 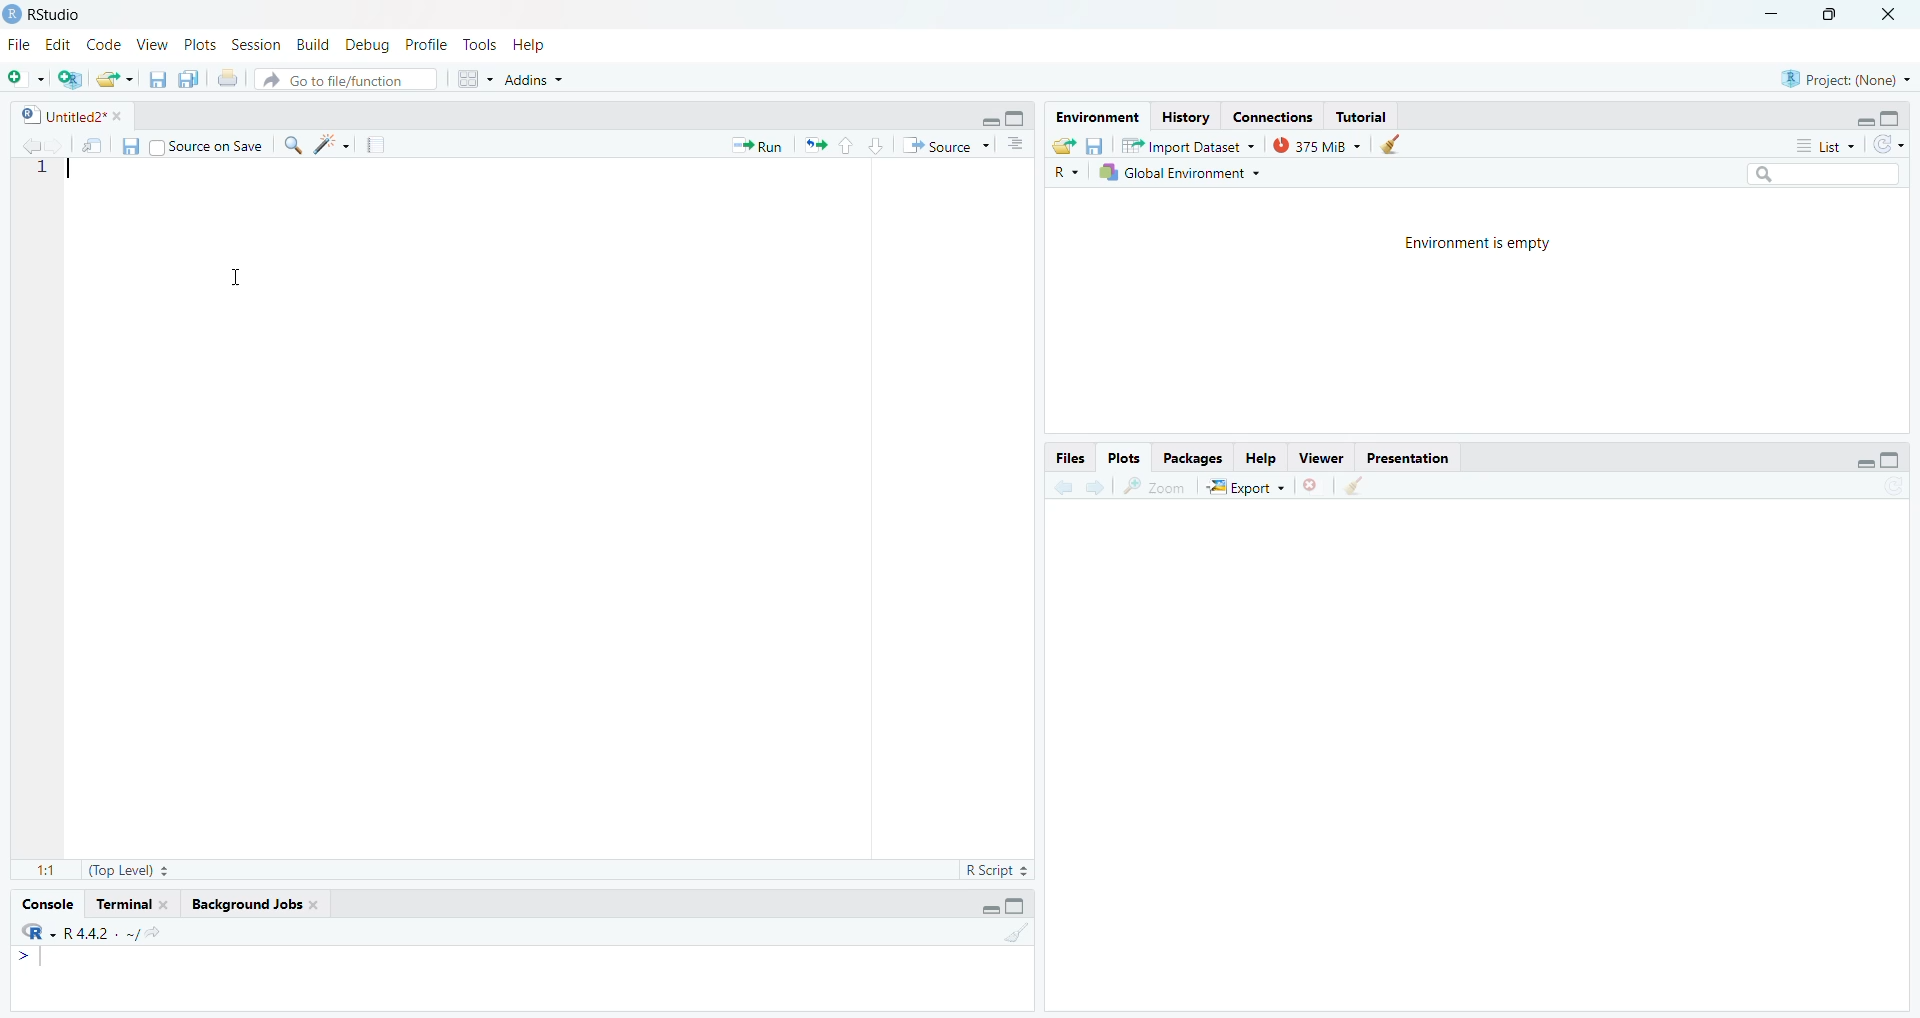 What do you see at coordinates (951, 147) in the screenshot?
I see ` Source ~` at bounding box center [951, 147].